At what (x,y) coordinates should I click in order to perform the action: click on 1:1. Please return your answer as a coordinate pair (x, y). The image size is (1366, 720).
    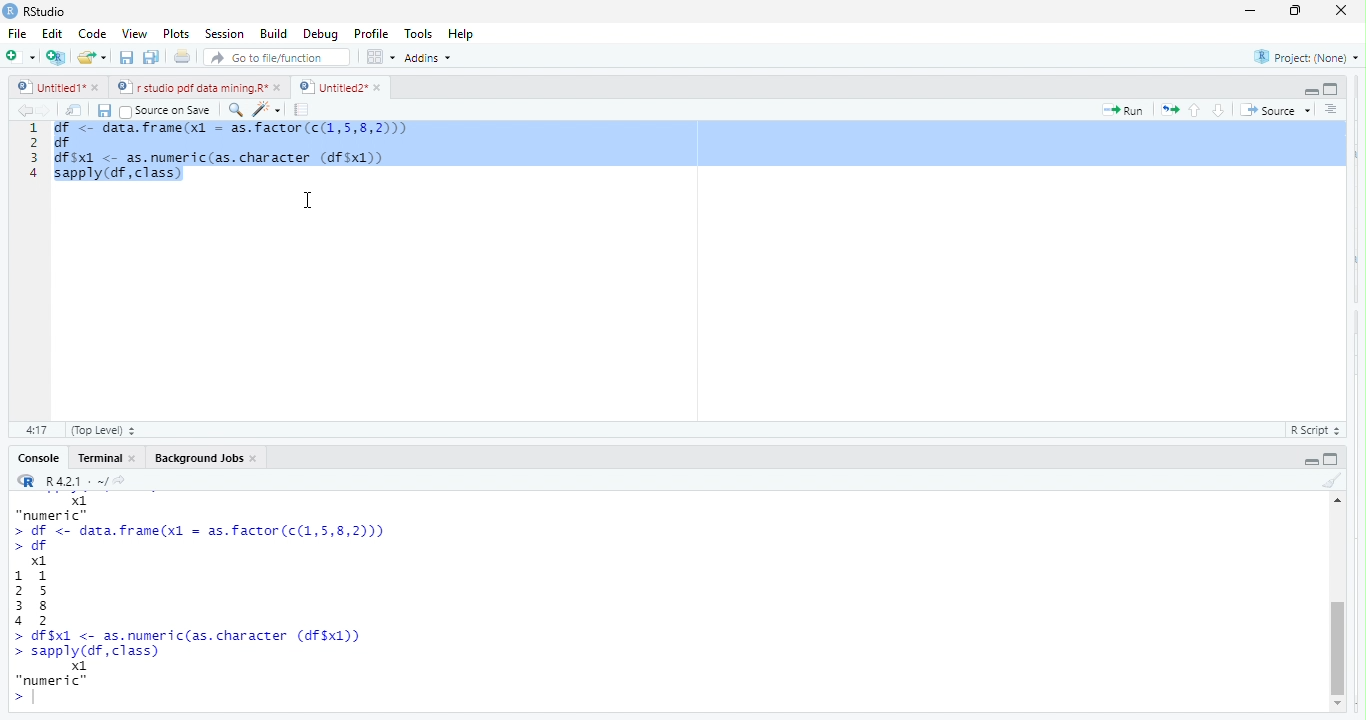
    Looking at the image, I should click on (37, 430).